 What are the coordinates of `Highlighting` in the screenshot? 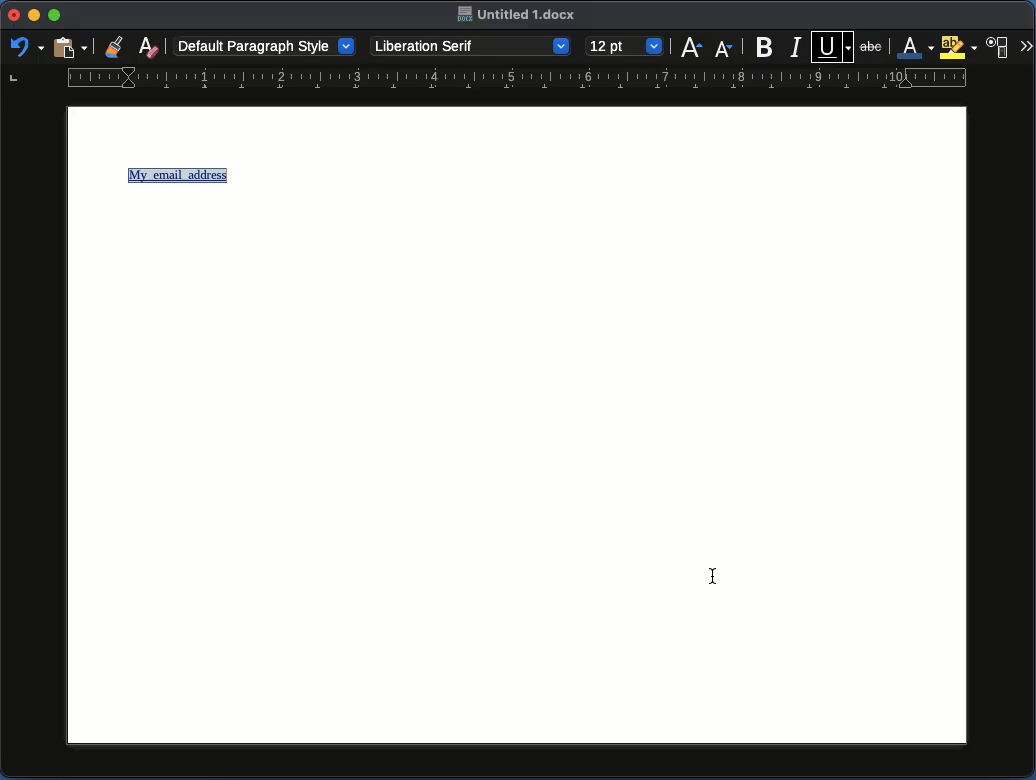 It's located at (958, 47).